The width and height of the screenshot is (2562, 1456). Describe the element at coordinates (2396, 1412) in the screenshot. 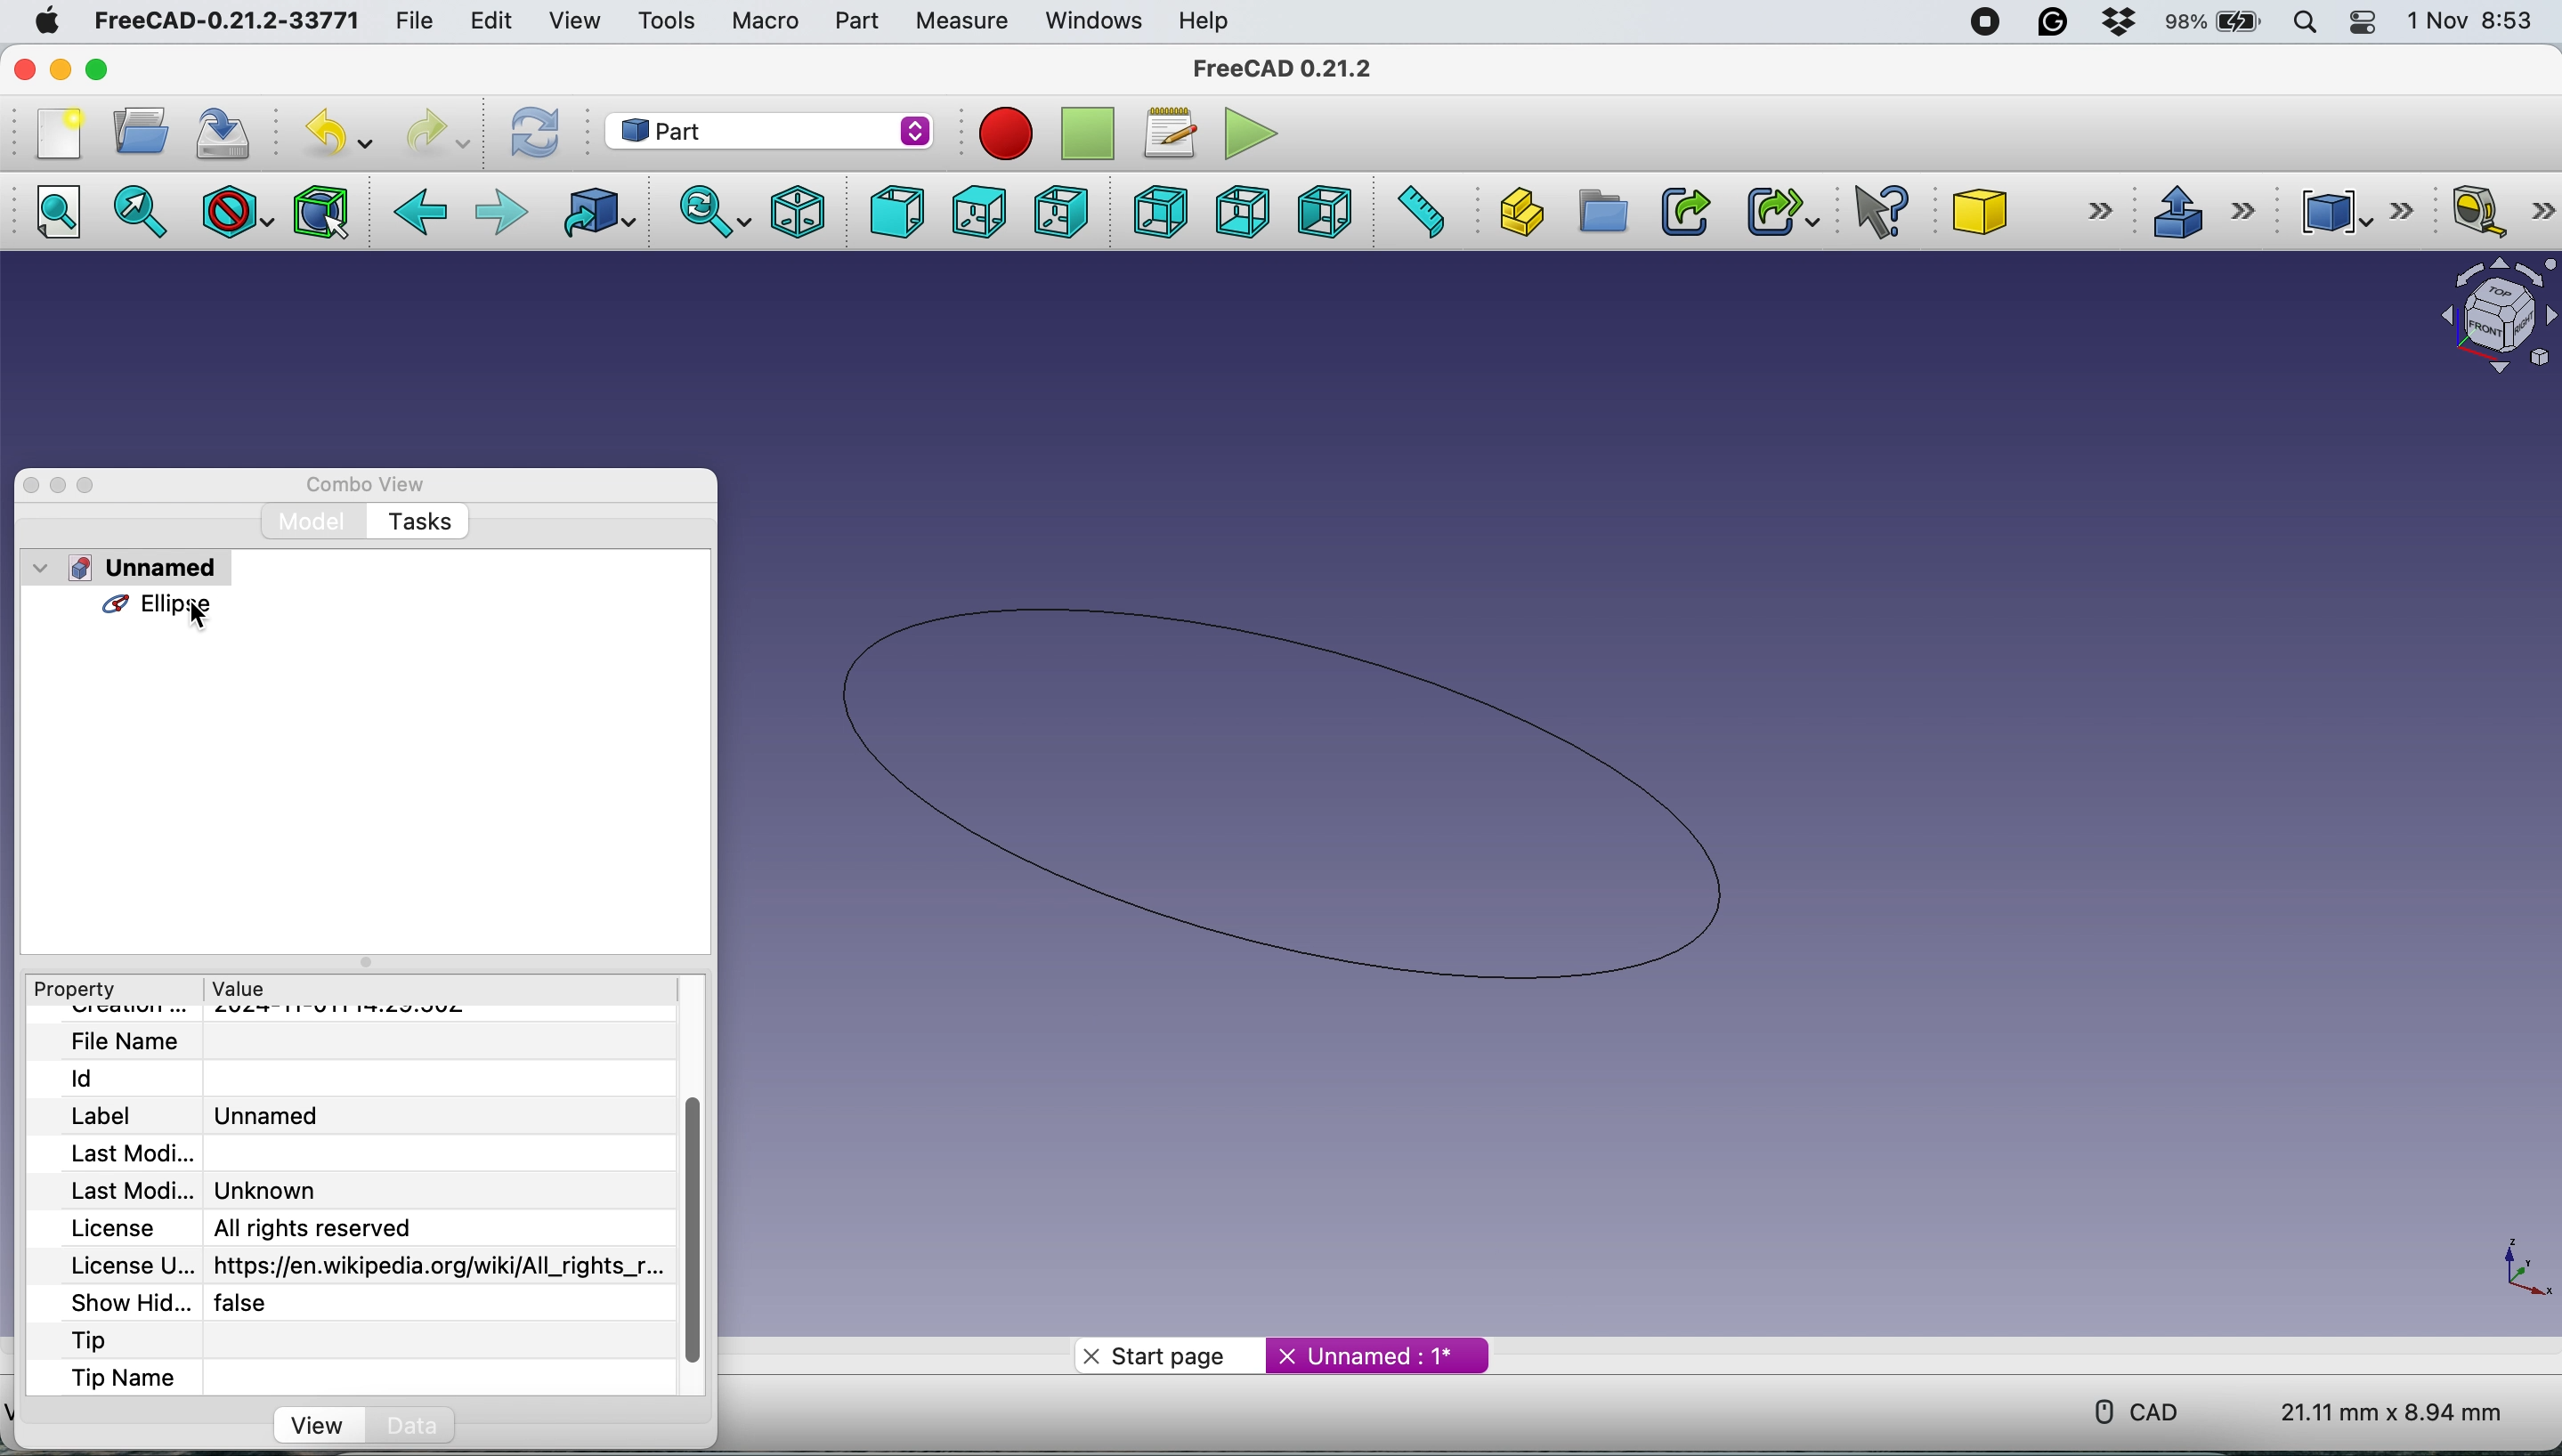

I see `dimension` at that location.